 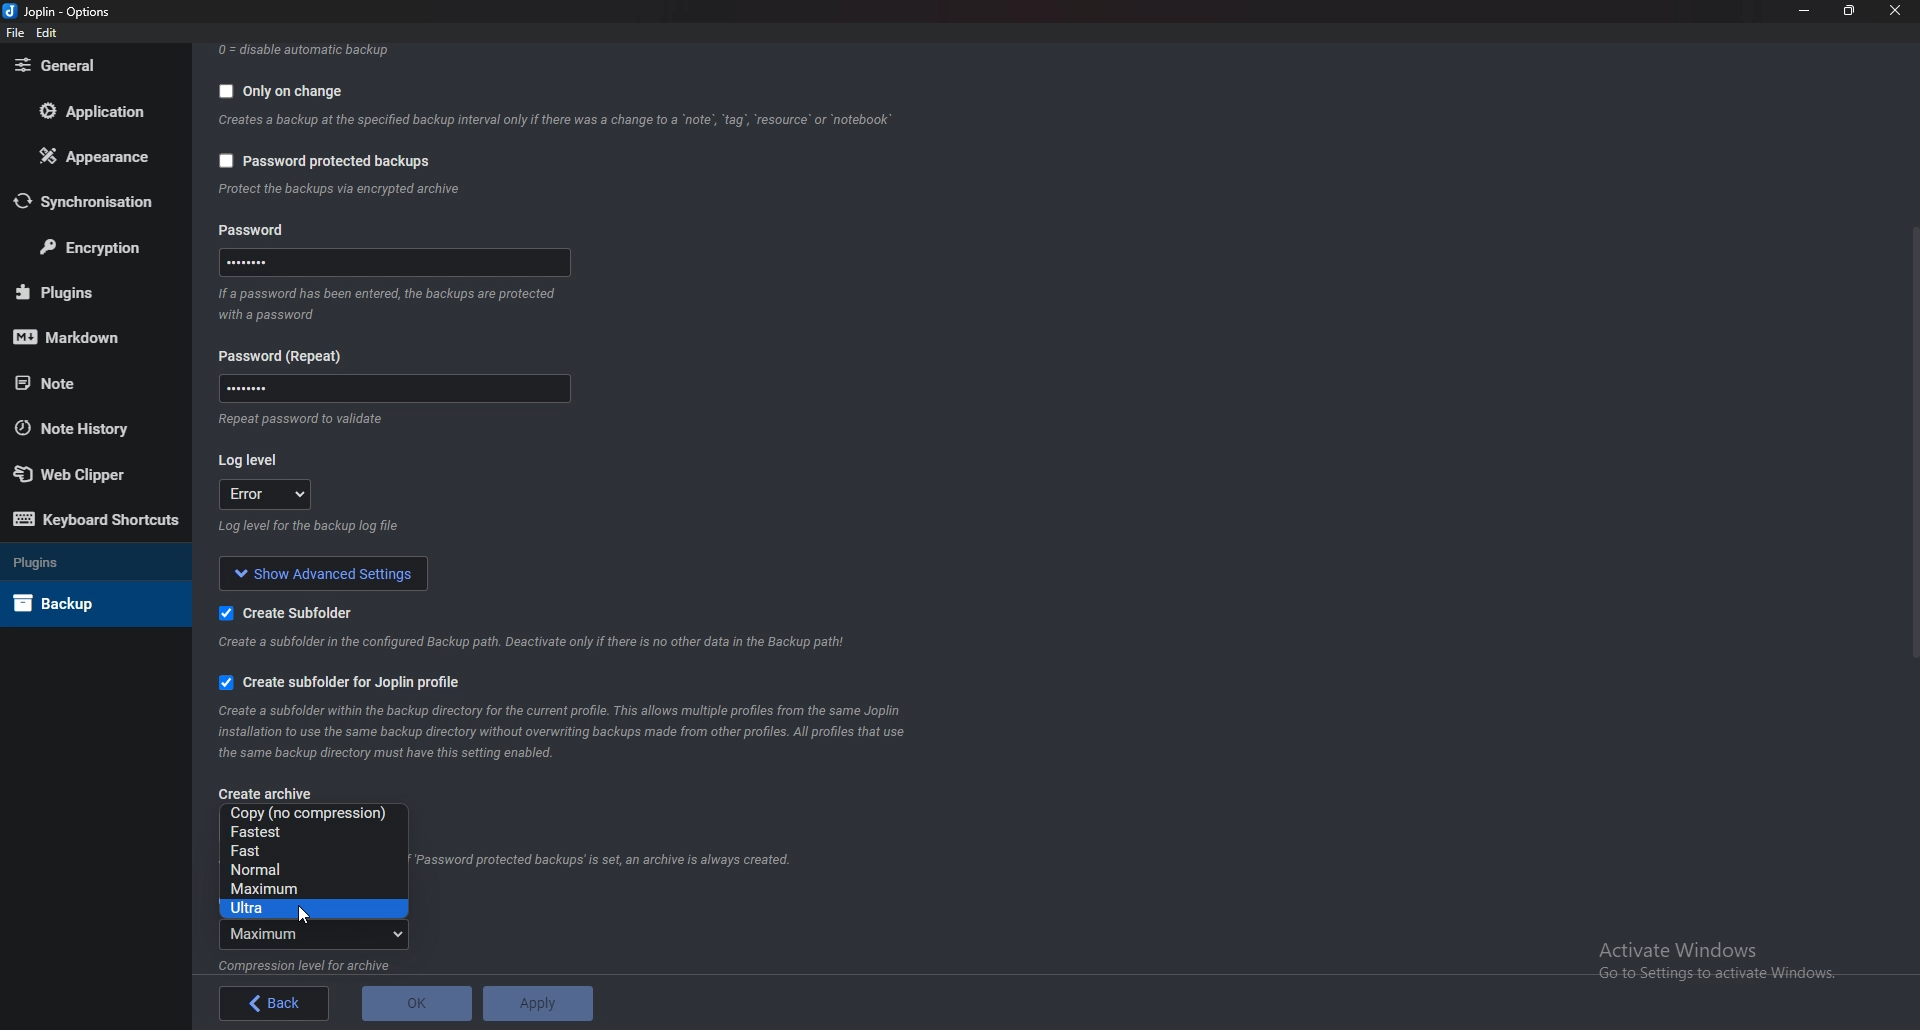 I want to click on Password, so click(x=281, y=354).